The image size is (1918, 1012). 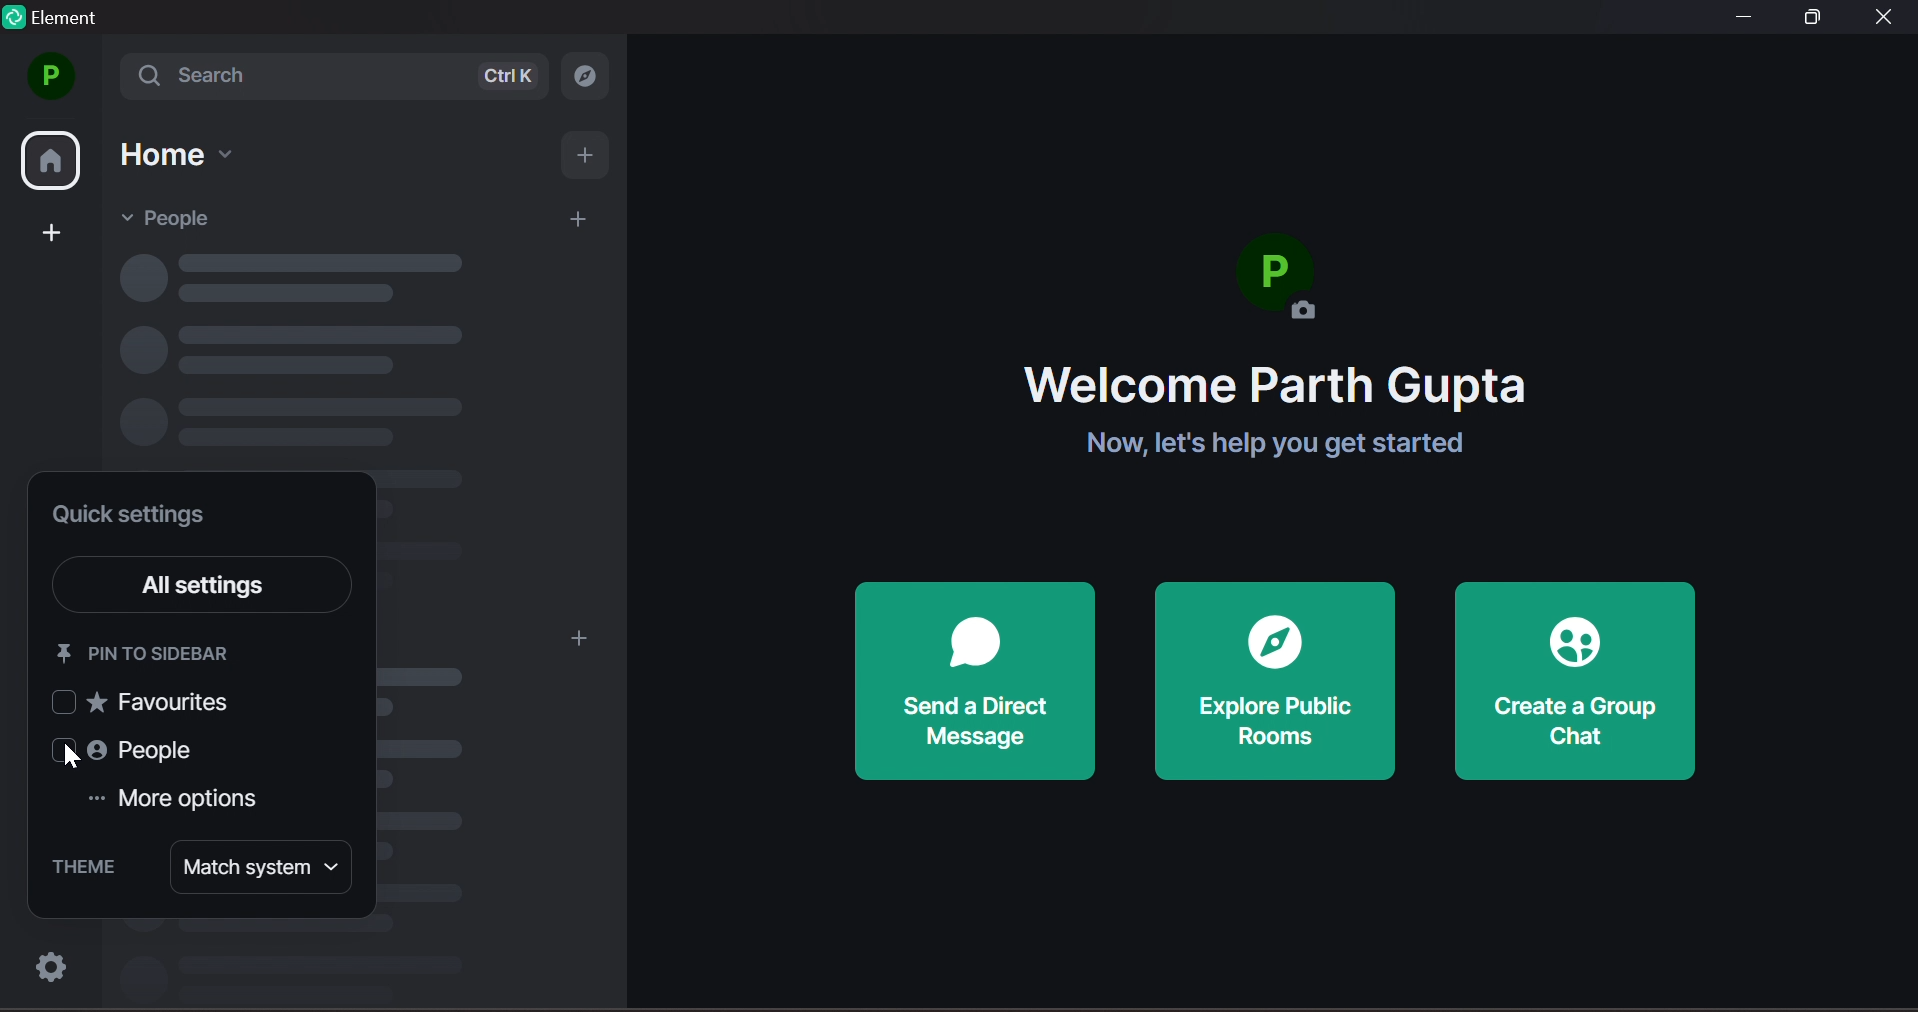 What do you see at coordinates (105, 81) in the screenshot?
I see `expand` at bounding box center [105, 81].